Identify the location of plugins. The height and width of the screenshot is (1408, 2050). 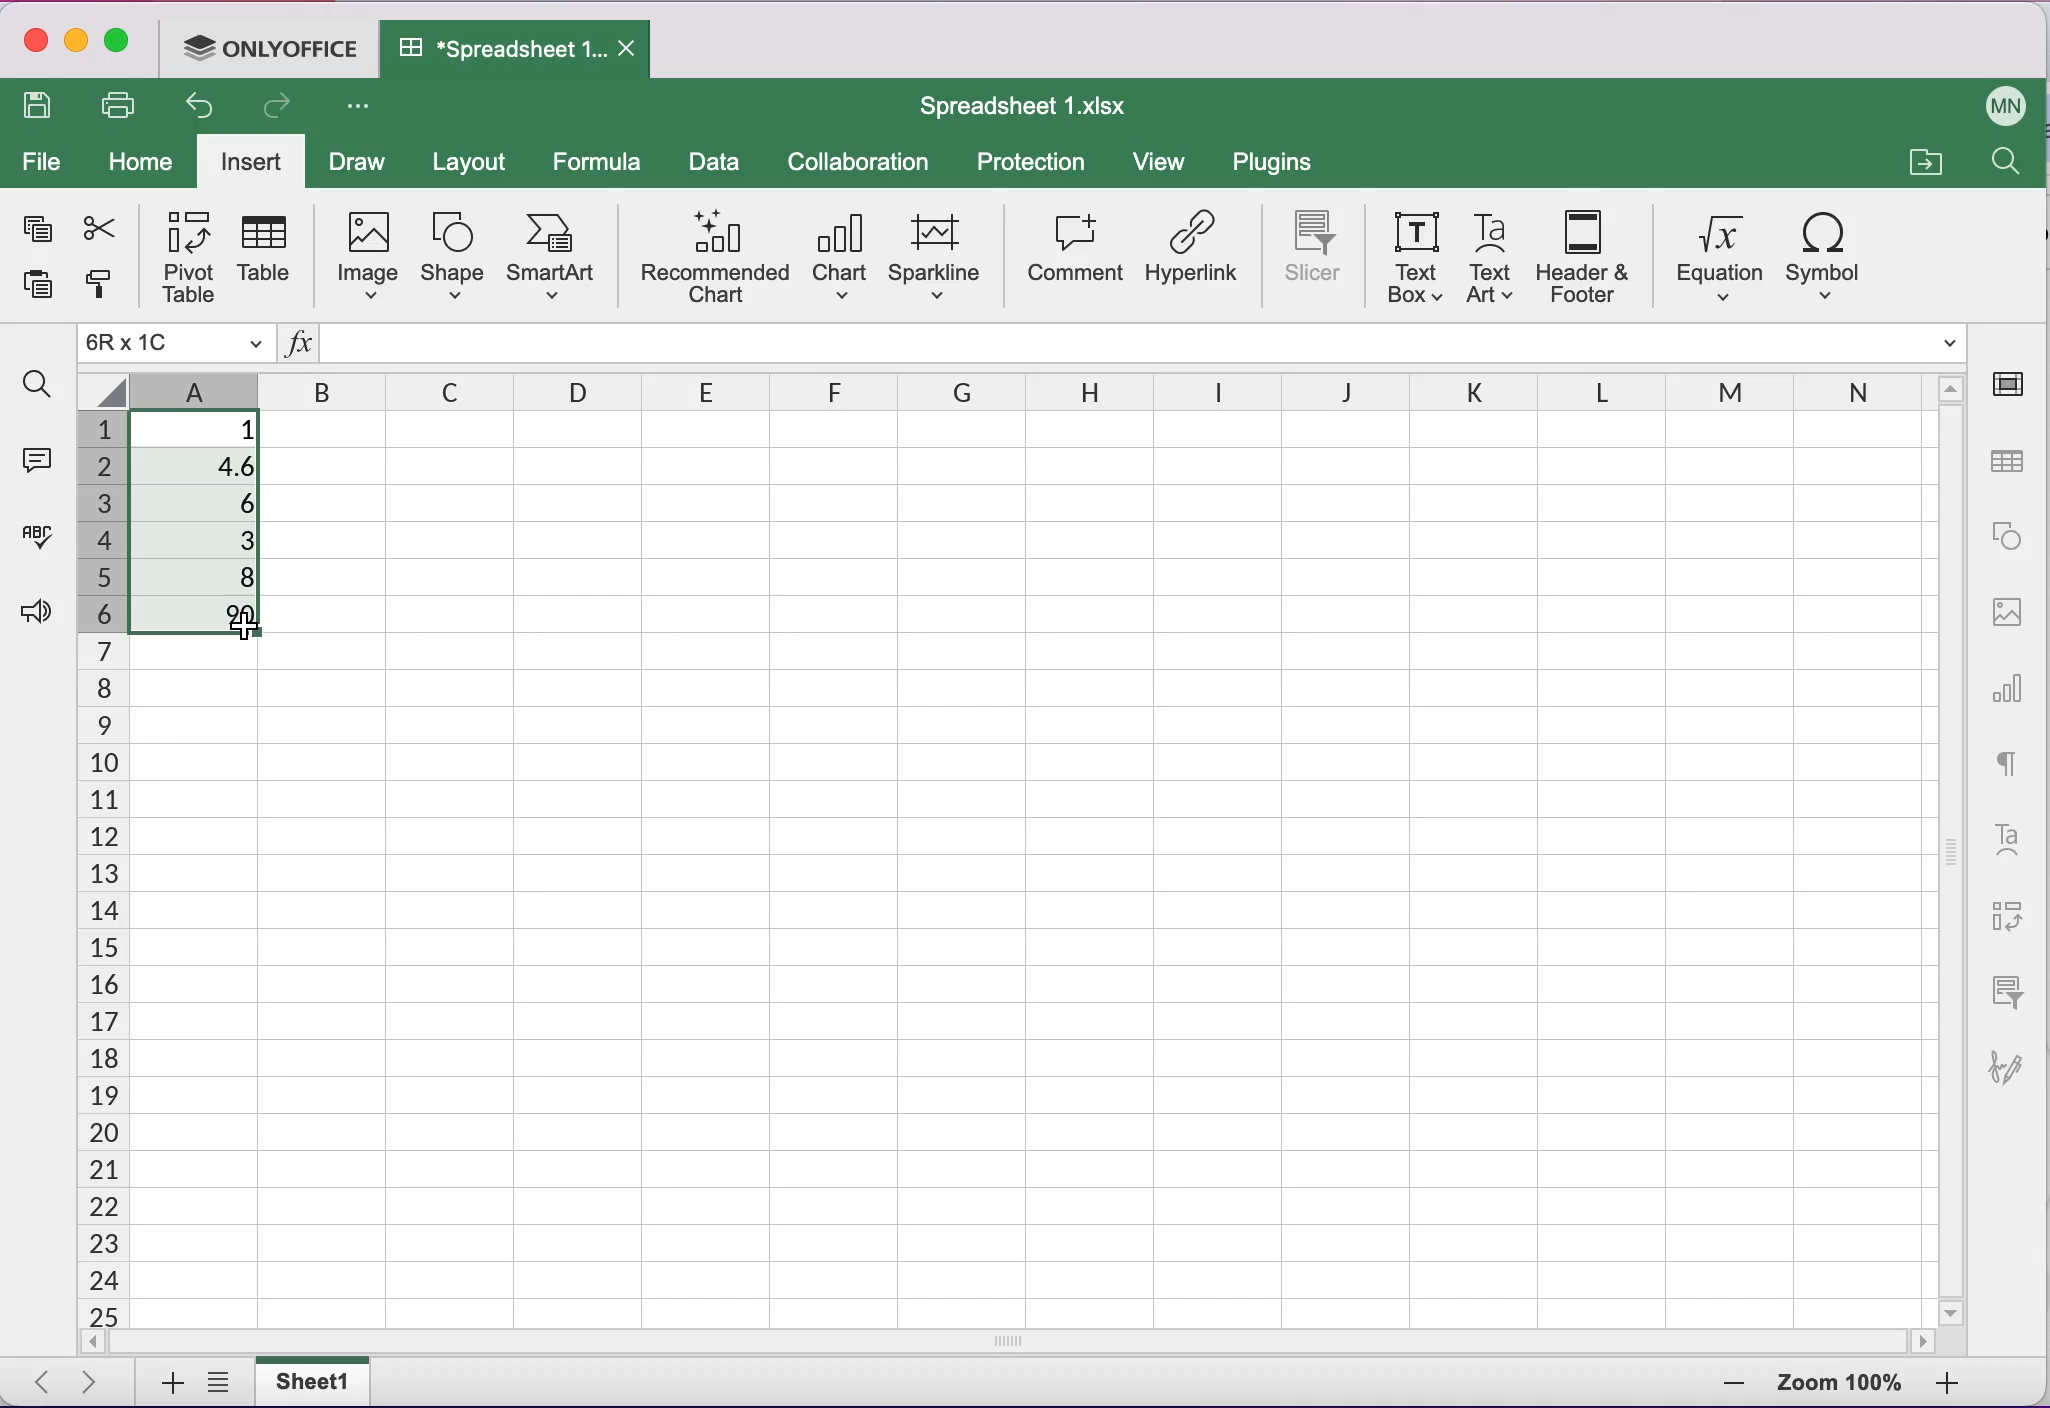
(1274, 164).